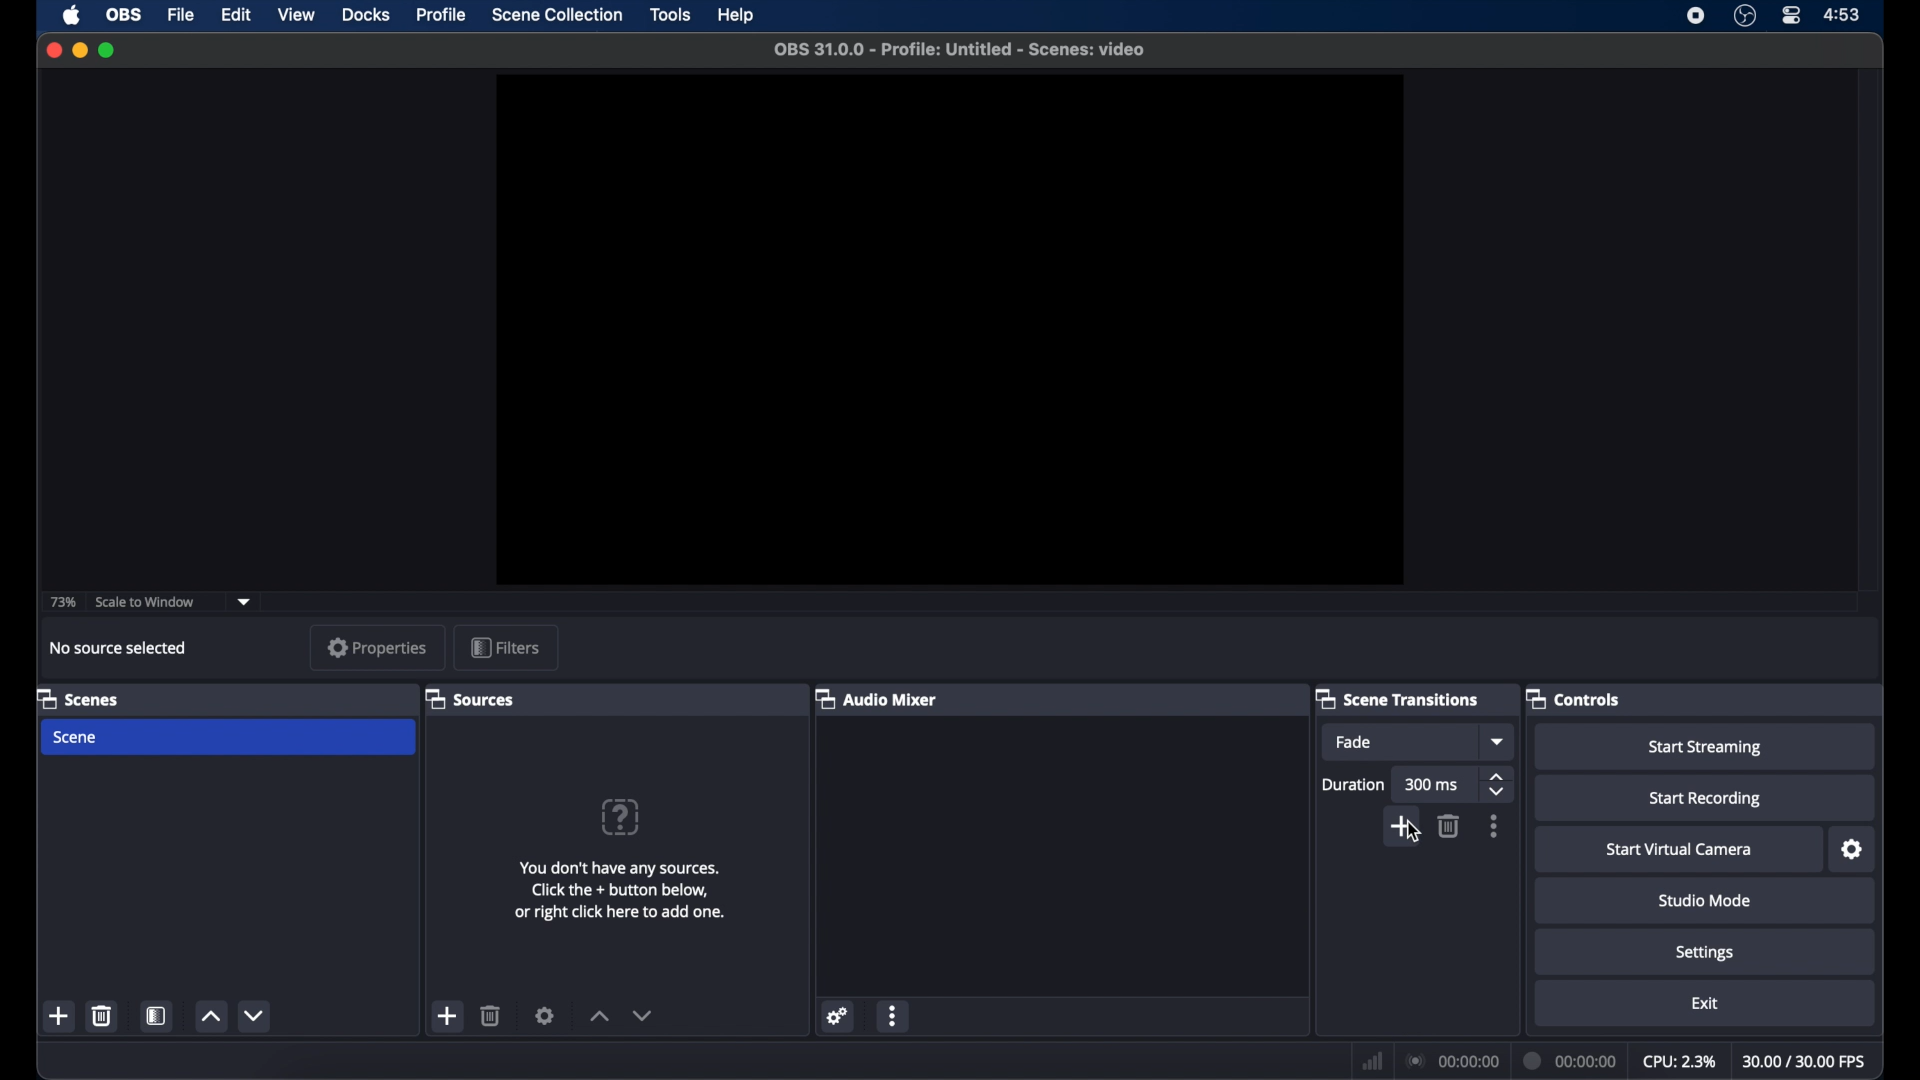  I want to click on decrement, so click(256, 1016).